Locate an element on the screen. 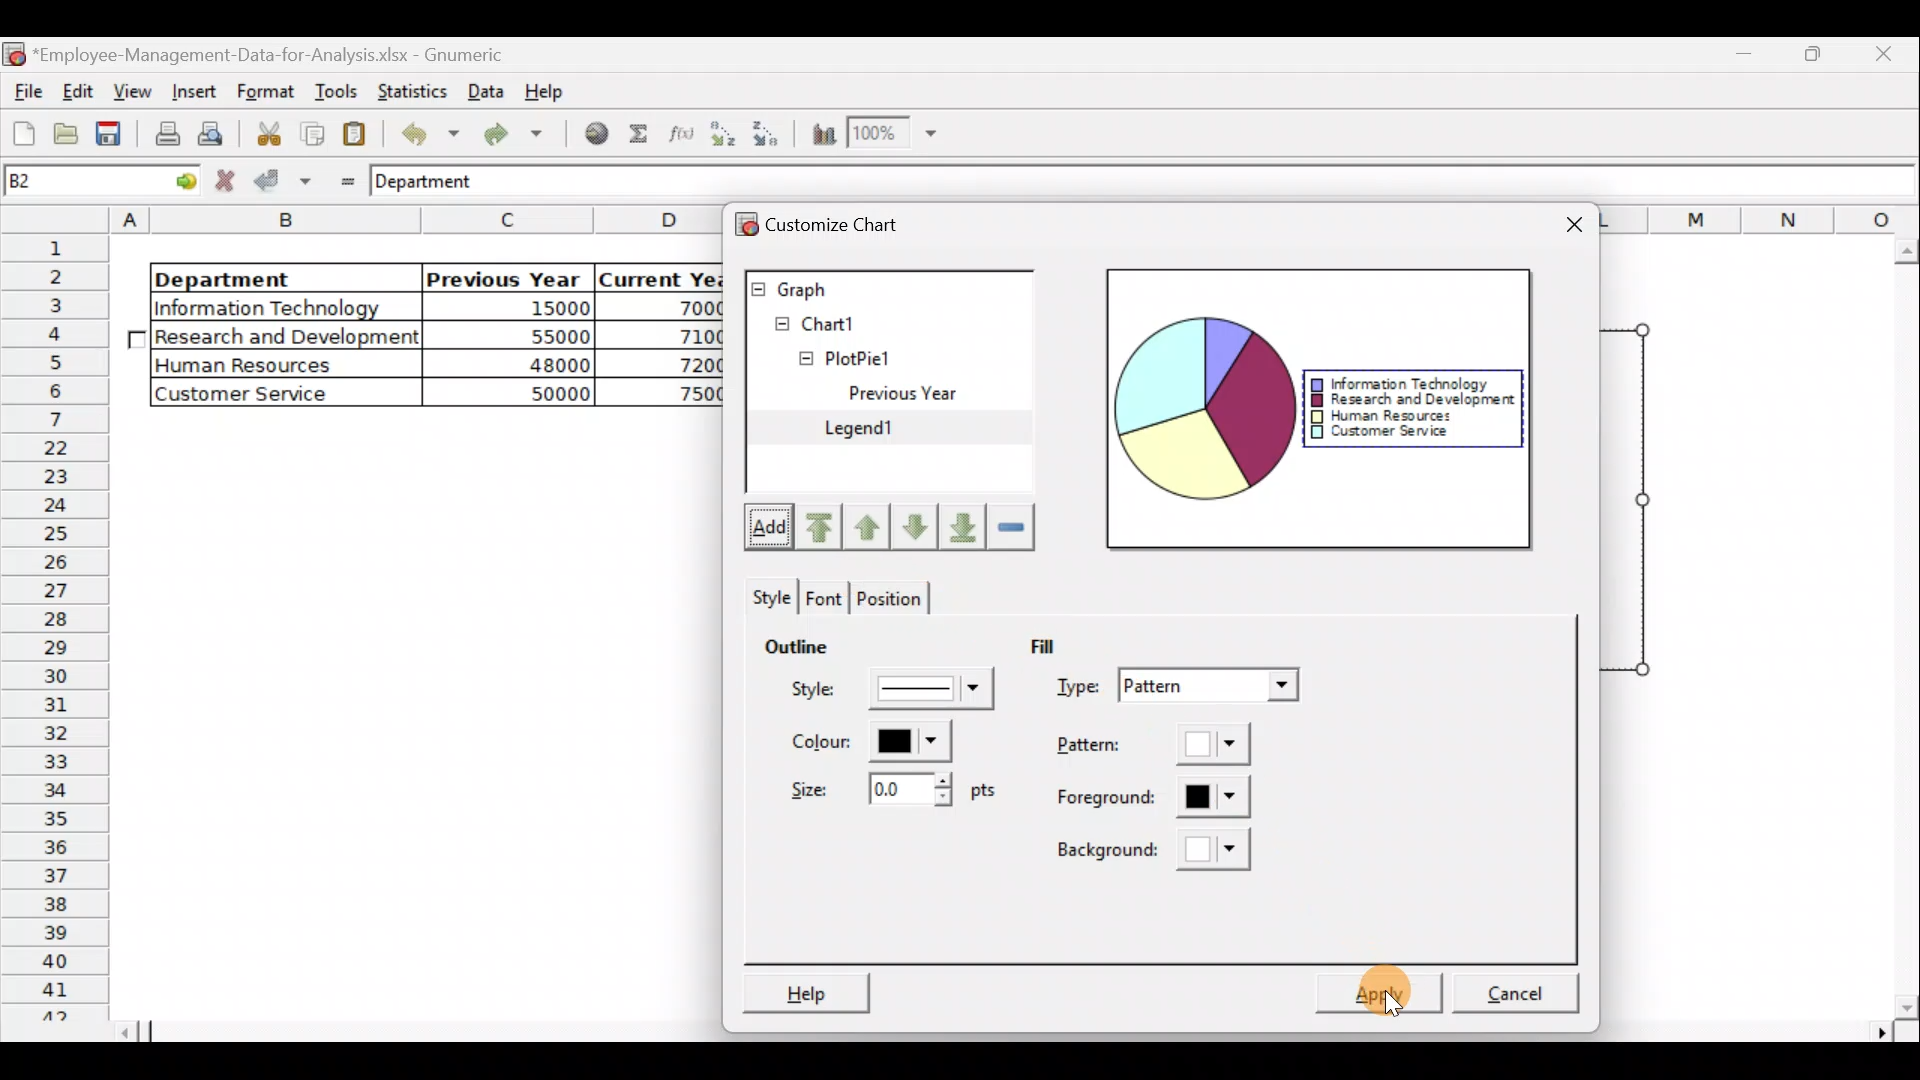 Image resolution: width=1920 pixels, height=1080 pixels. Cursor on Apply is located at coordinates (1375, 978).